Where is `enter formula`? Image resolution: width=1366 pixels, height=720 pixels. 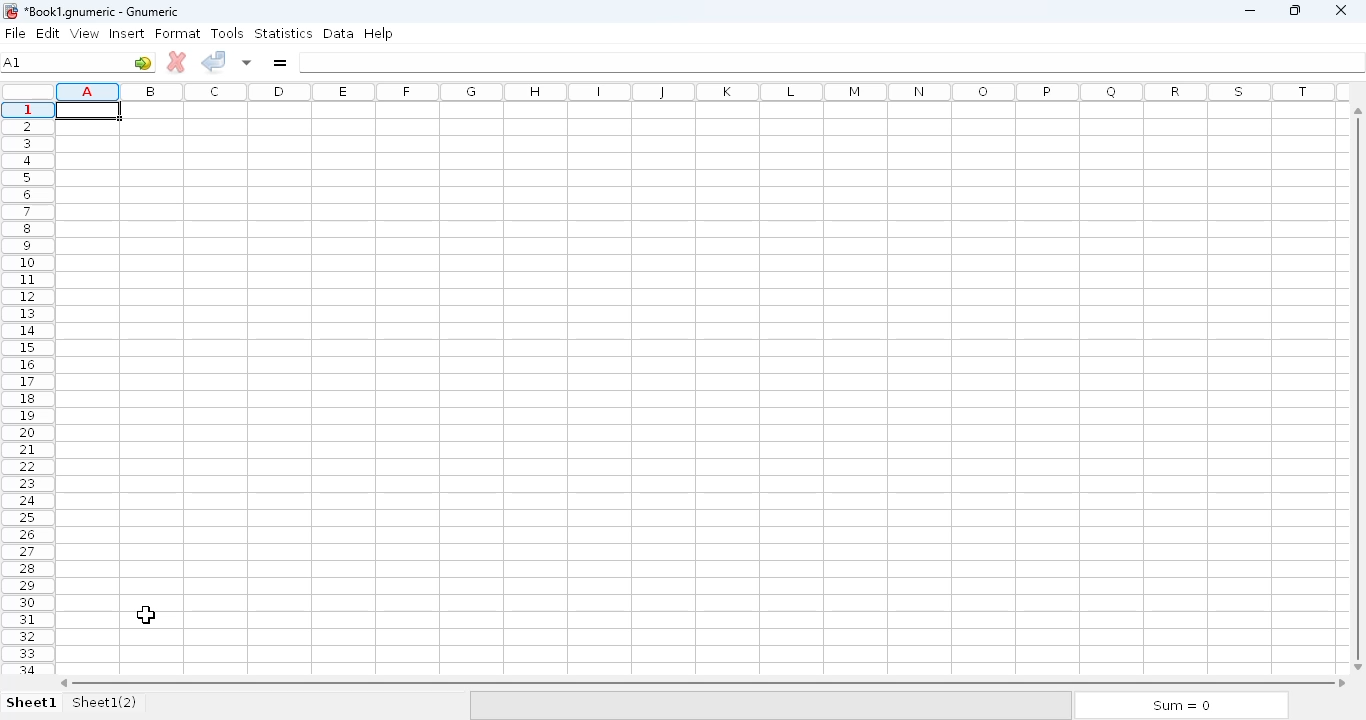
enter formula is located at coordinates (280, 63).